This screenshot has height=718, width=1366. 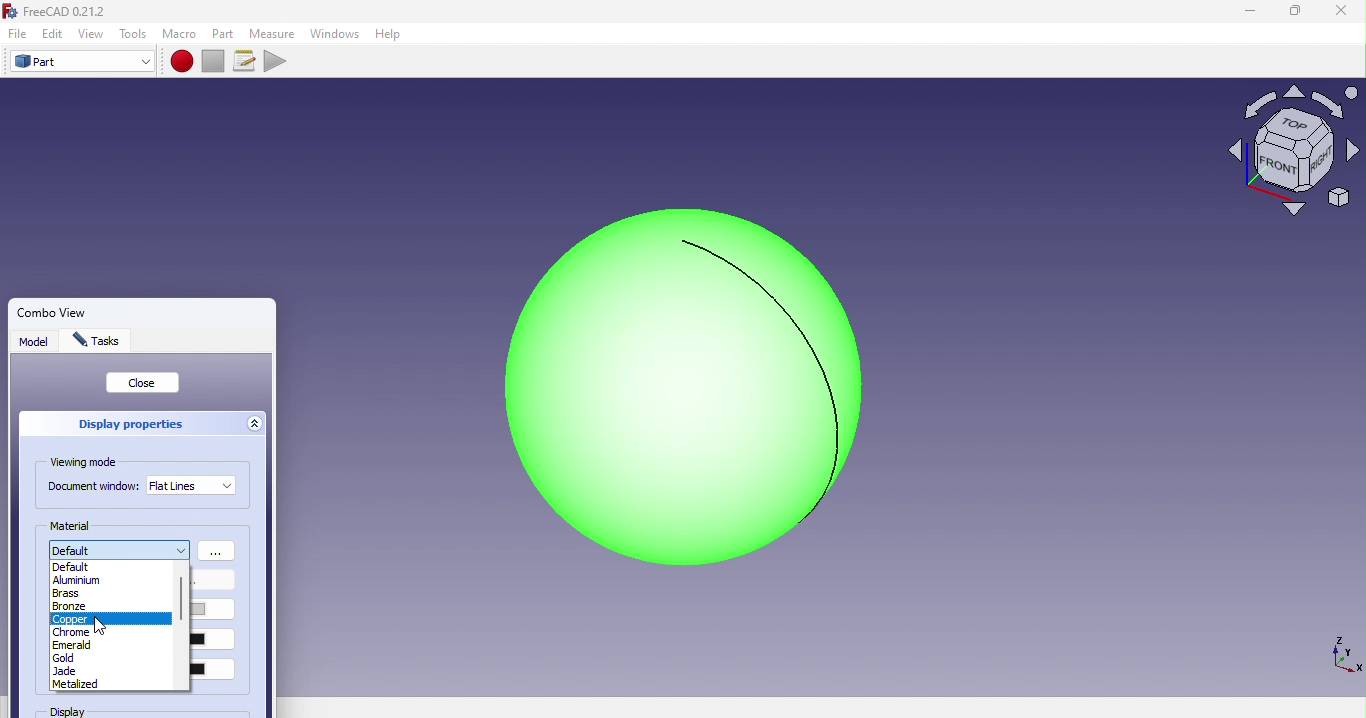 I want to click on Part, so click(x=82, y=62).